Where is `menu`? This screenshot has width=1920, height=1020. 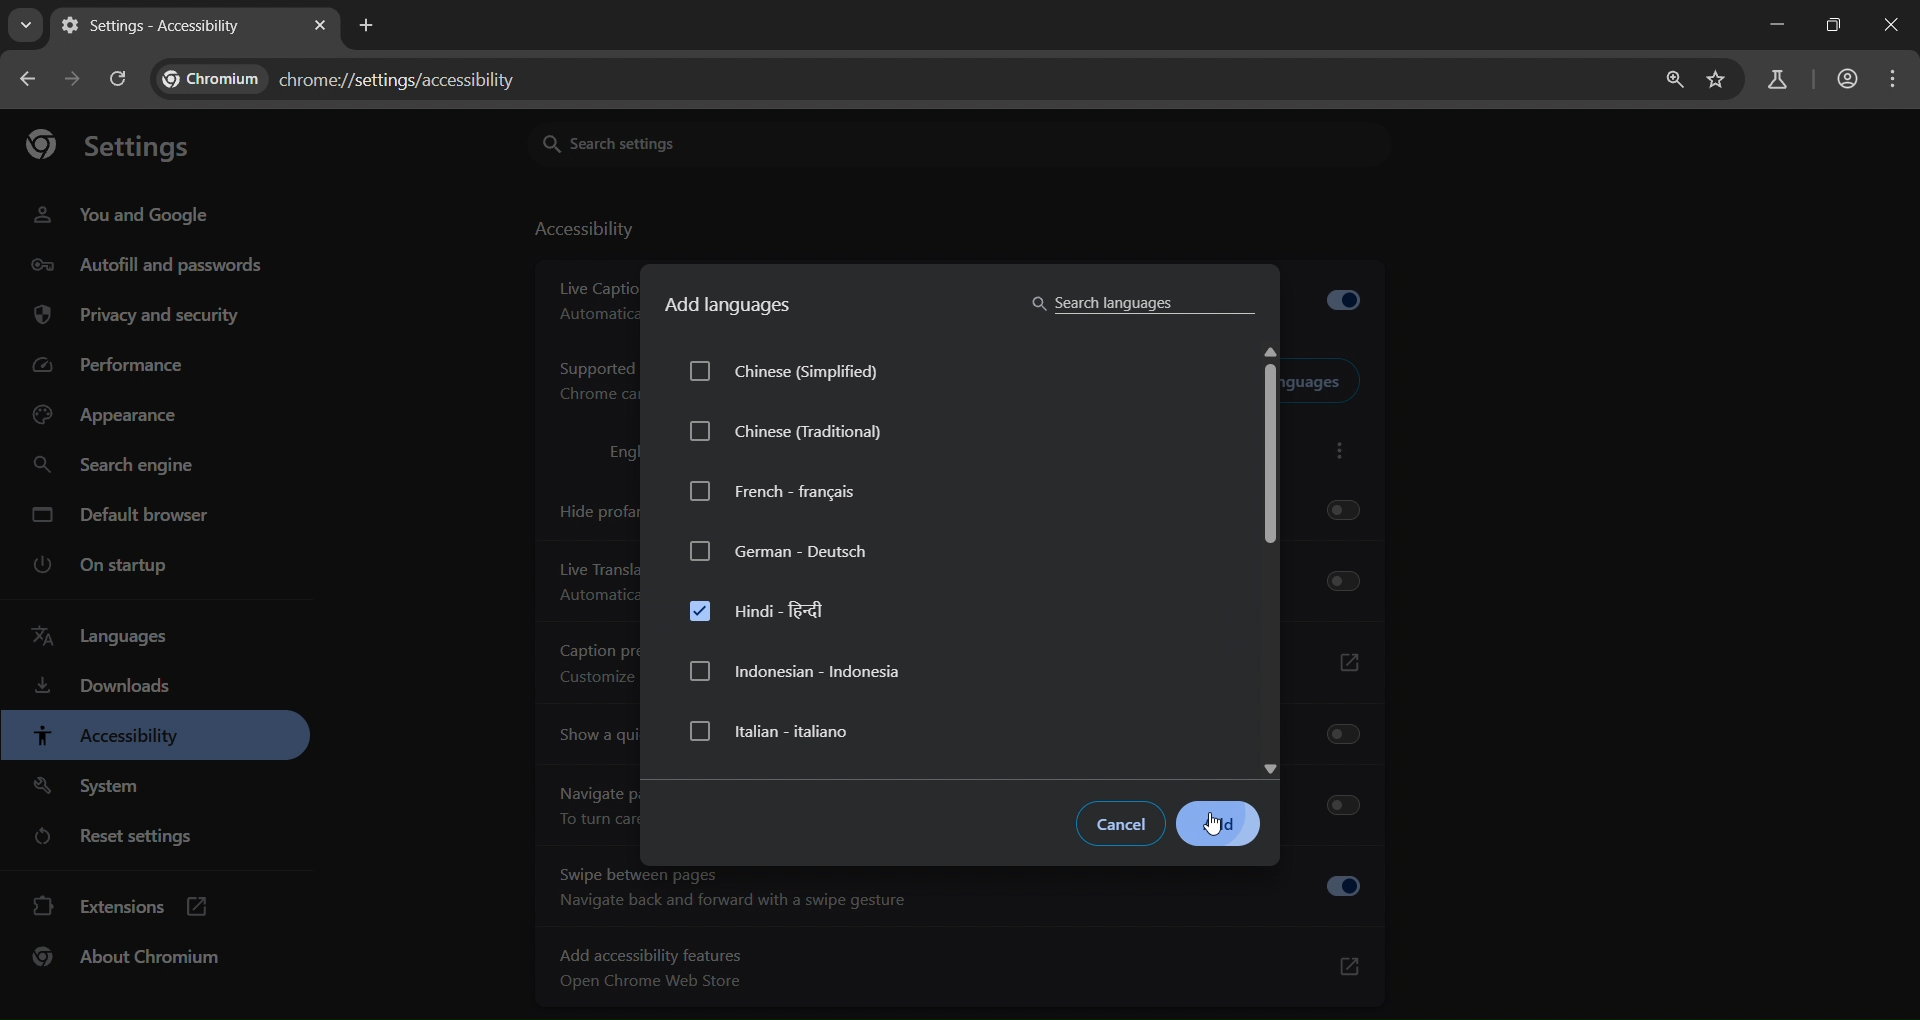 menu is located at coordinates (1896, 81).